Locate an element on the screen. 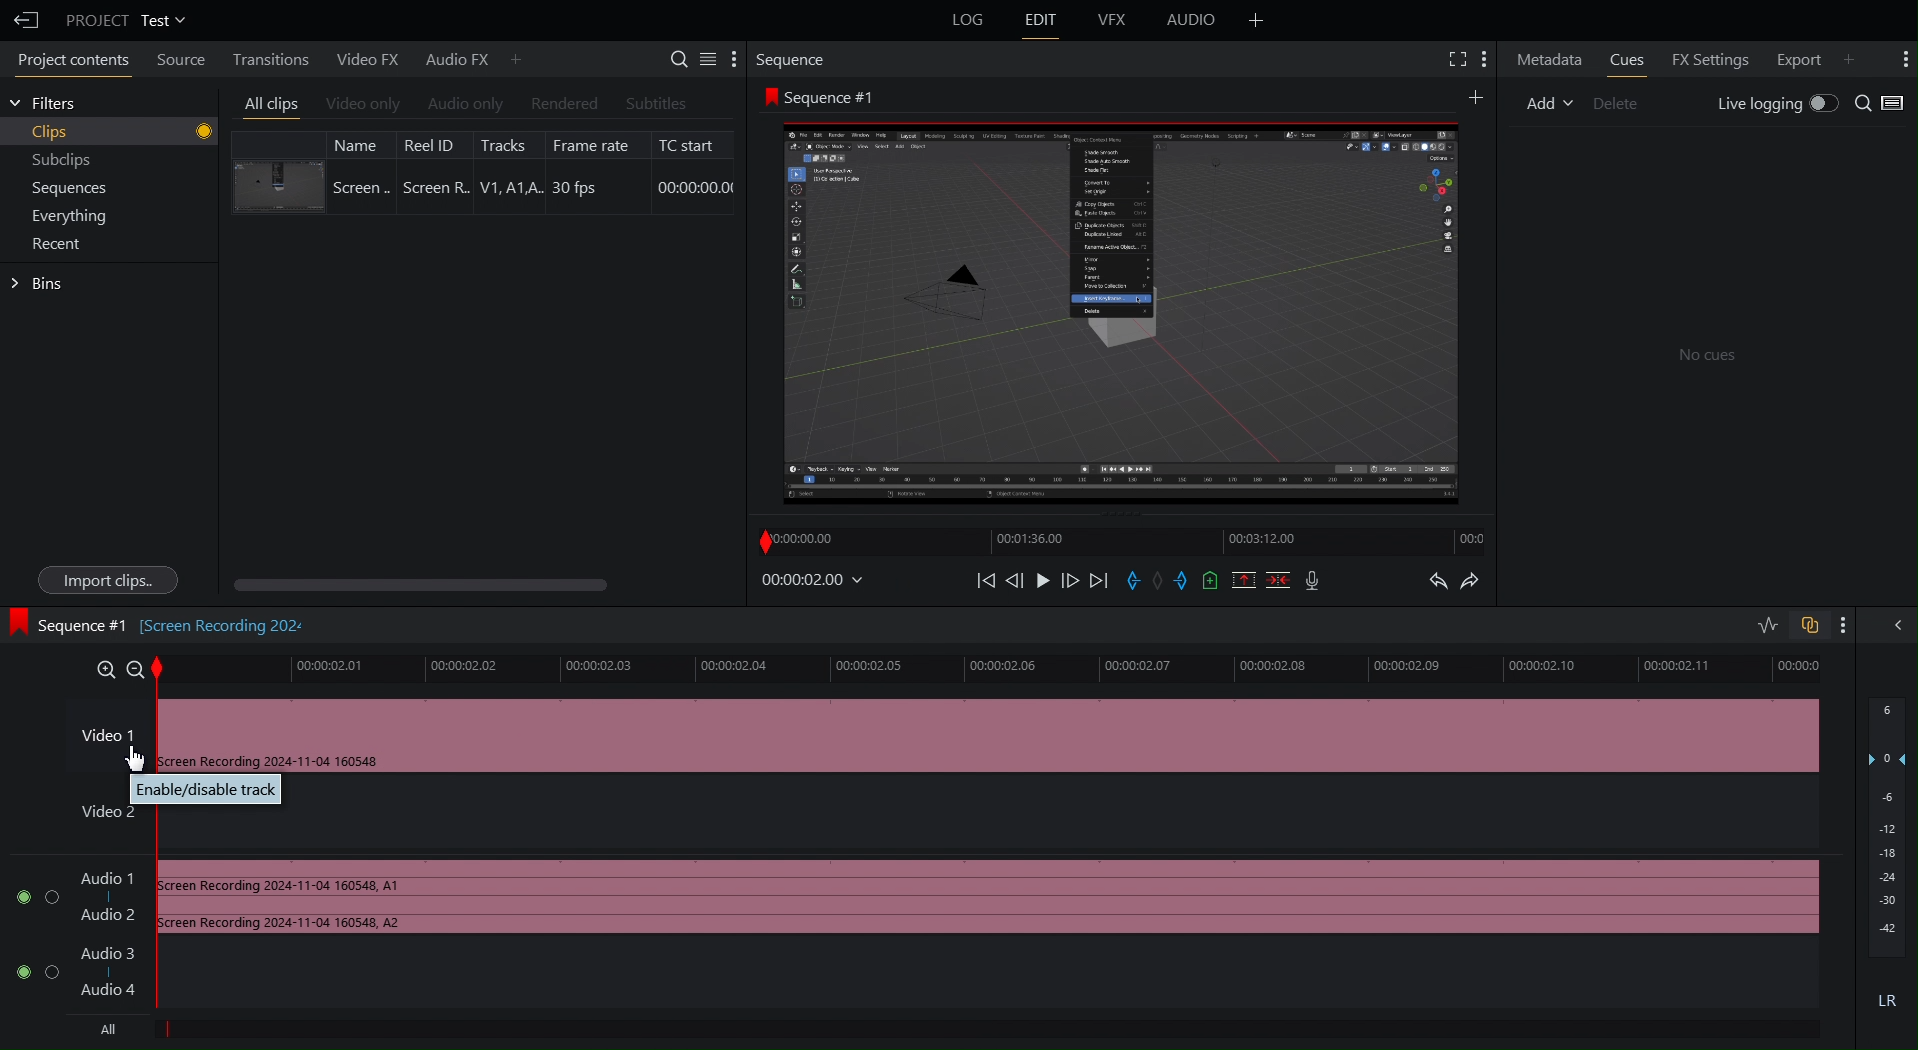 The width and height of the screenshot is (1918, 1050). Sequence Controls is located at coordinates (1148, 581).